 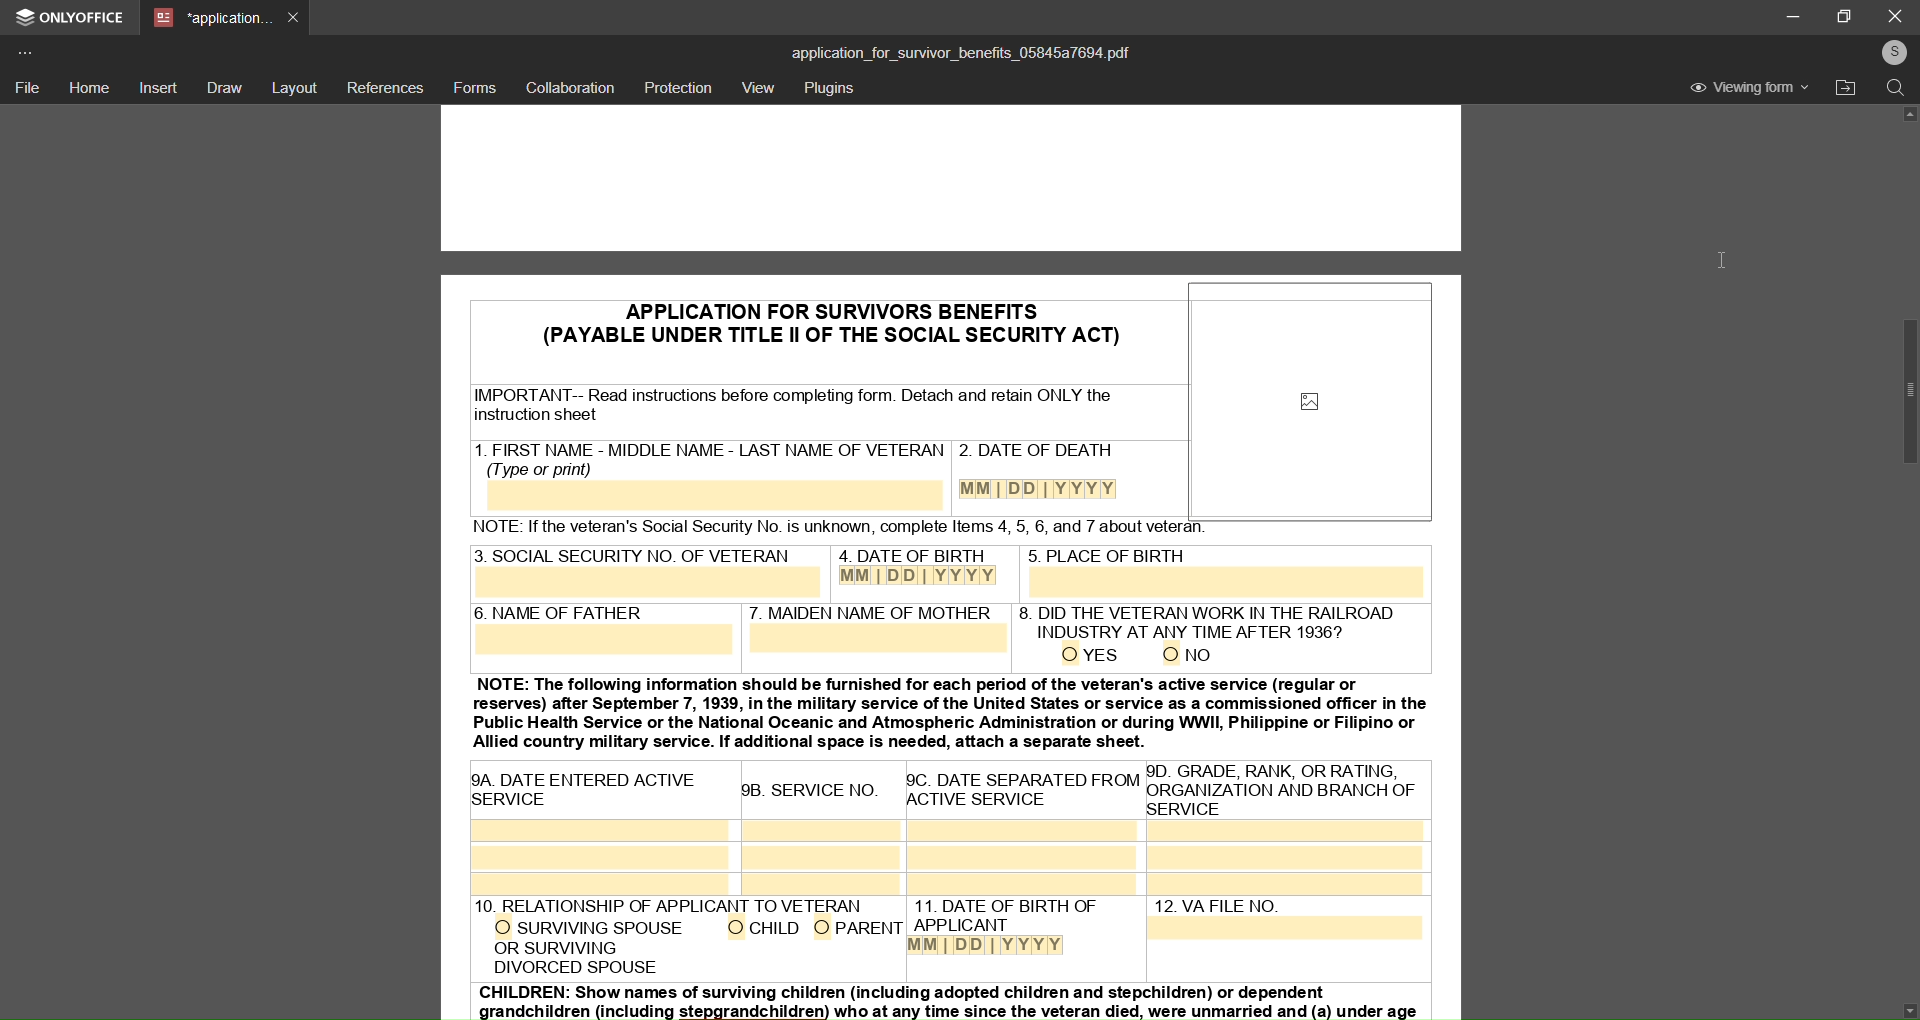 I want to click on maximize, so click(x=1848, y=15).